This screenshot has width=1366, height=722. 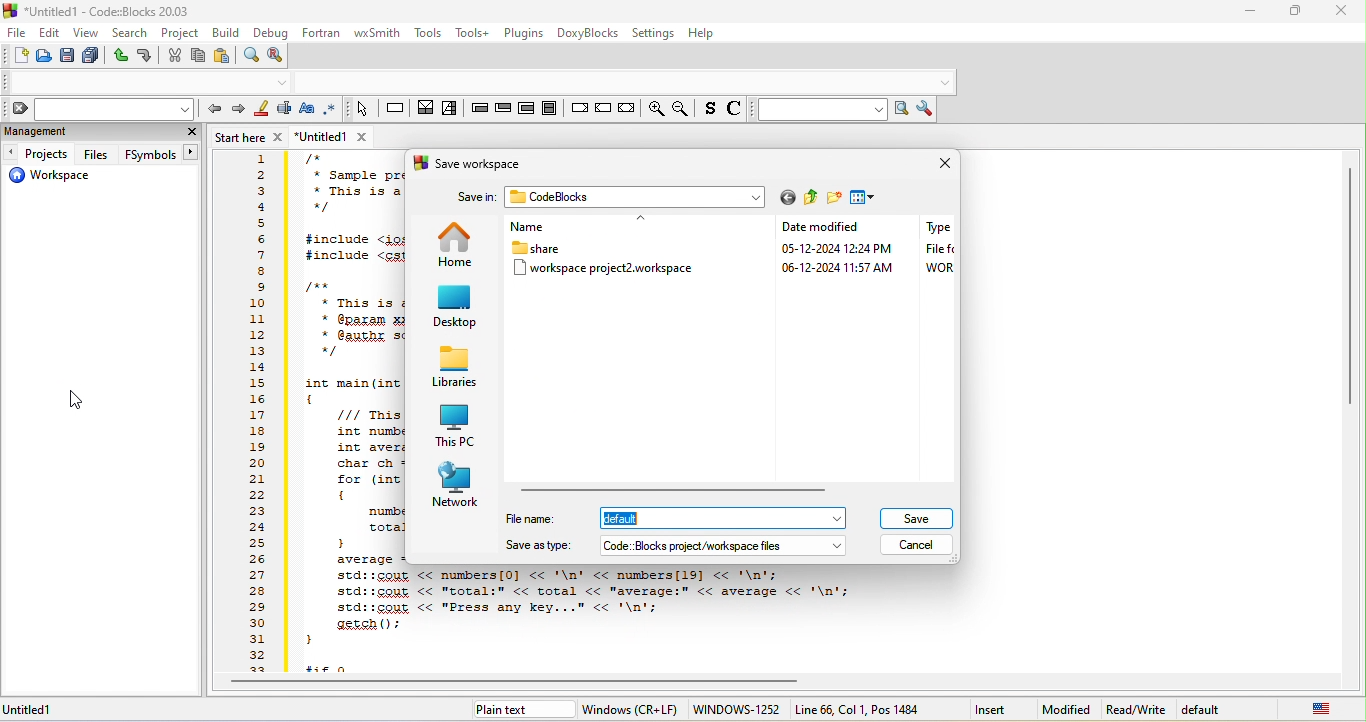 What do you see at coordinates (838, 547) in the screenshot?
I see `dropdown` at bounding box center [838, 547].